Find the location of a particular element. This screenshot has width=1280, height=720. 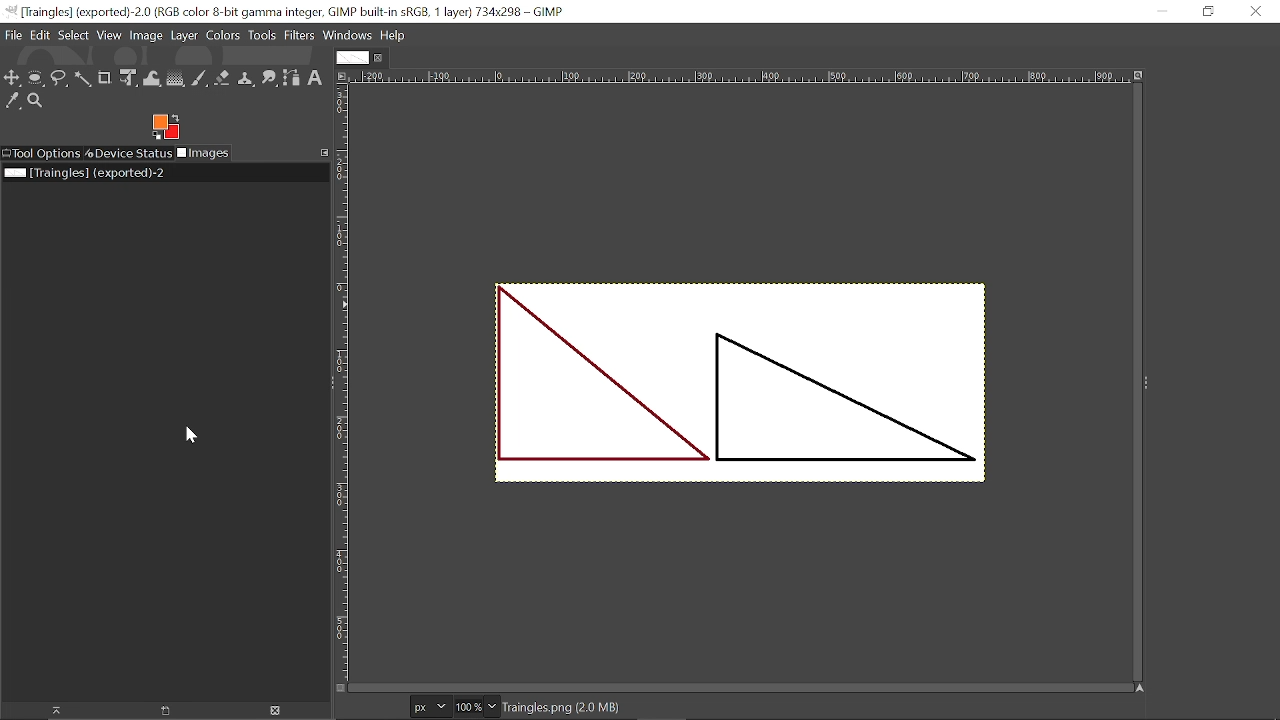

Color picker tool is located at coordinates (10, 101).